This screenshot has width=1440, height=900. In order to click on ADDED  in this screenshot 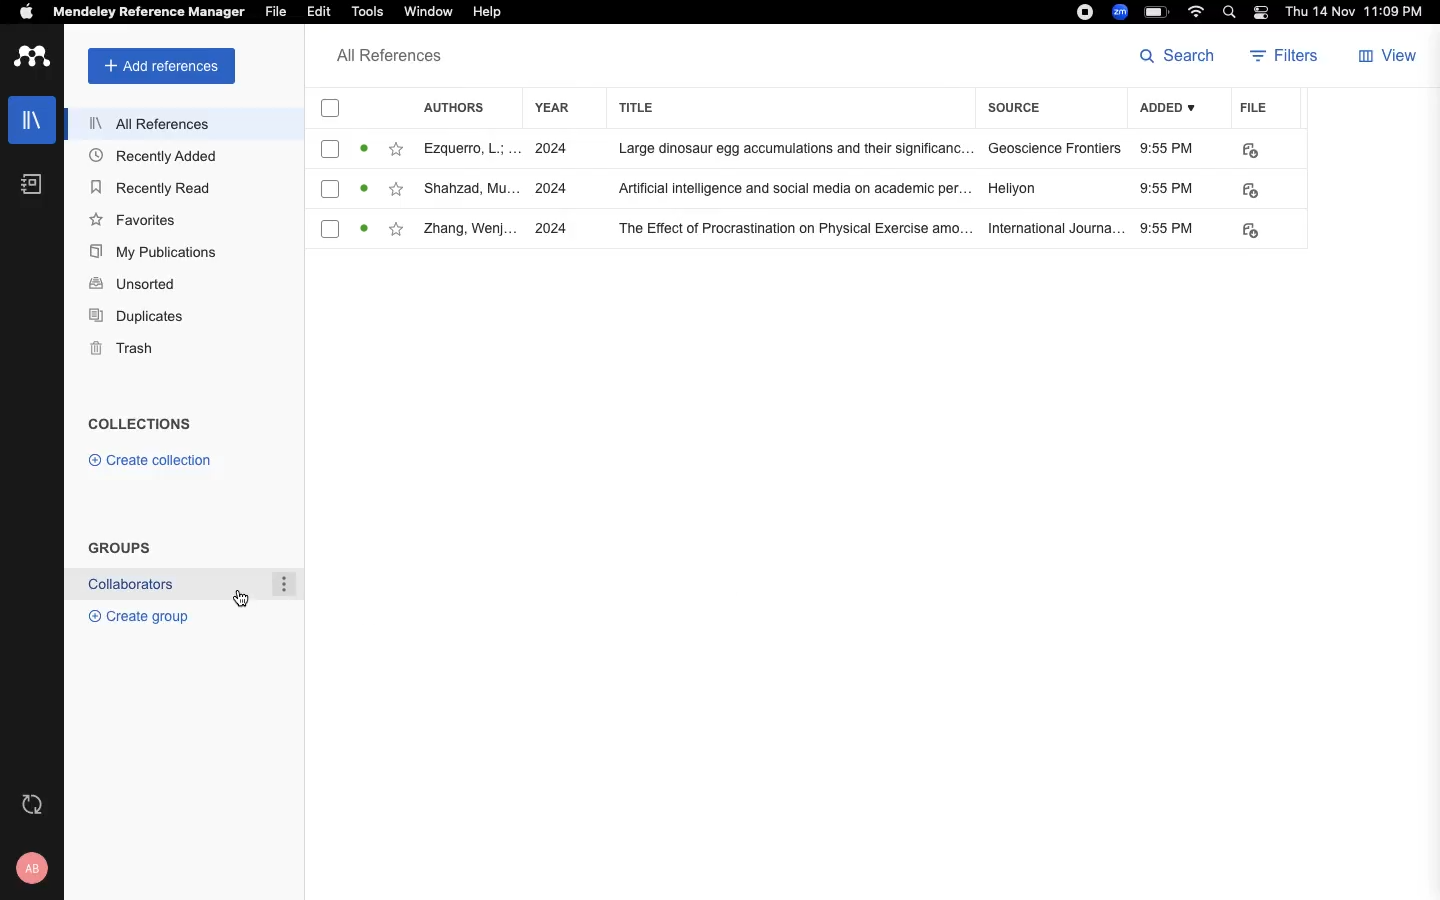, I will do `click(1163, 108)`.